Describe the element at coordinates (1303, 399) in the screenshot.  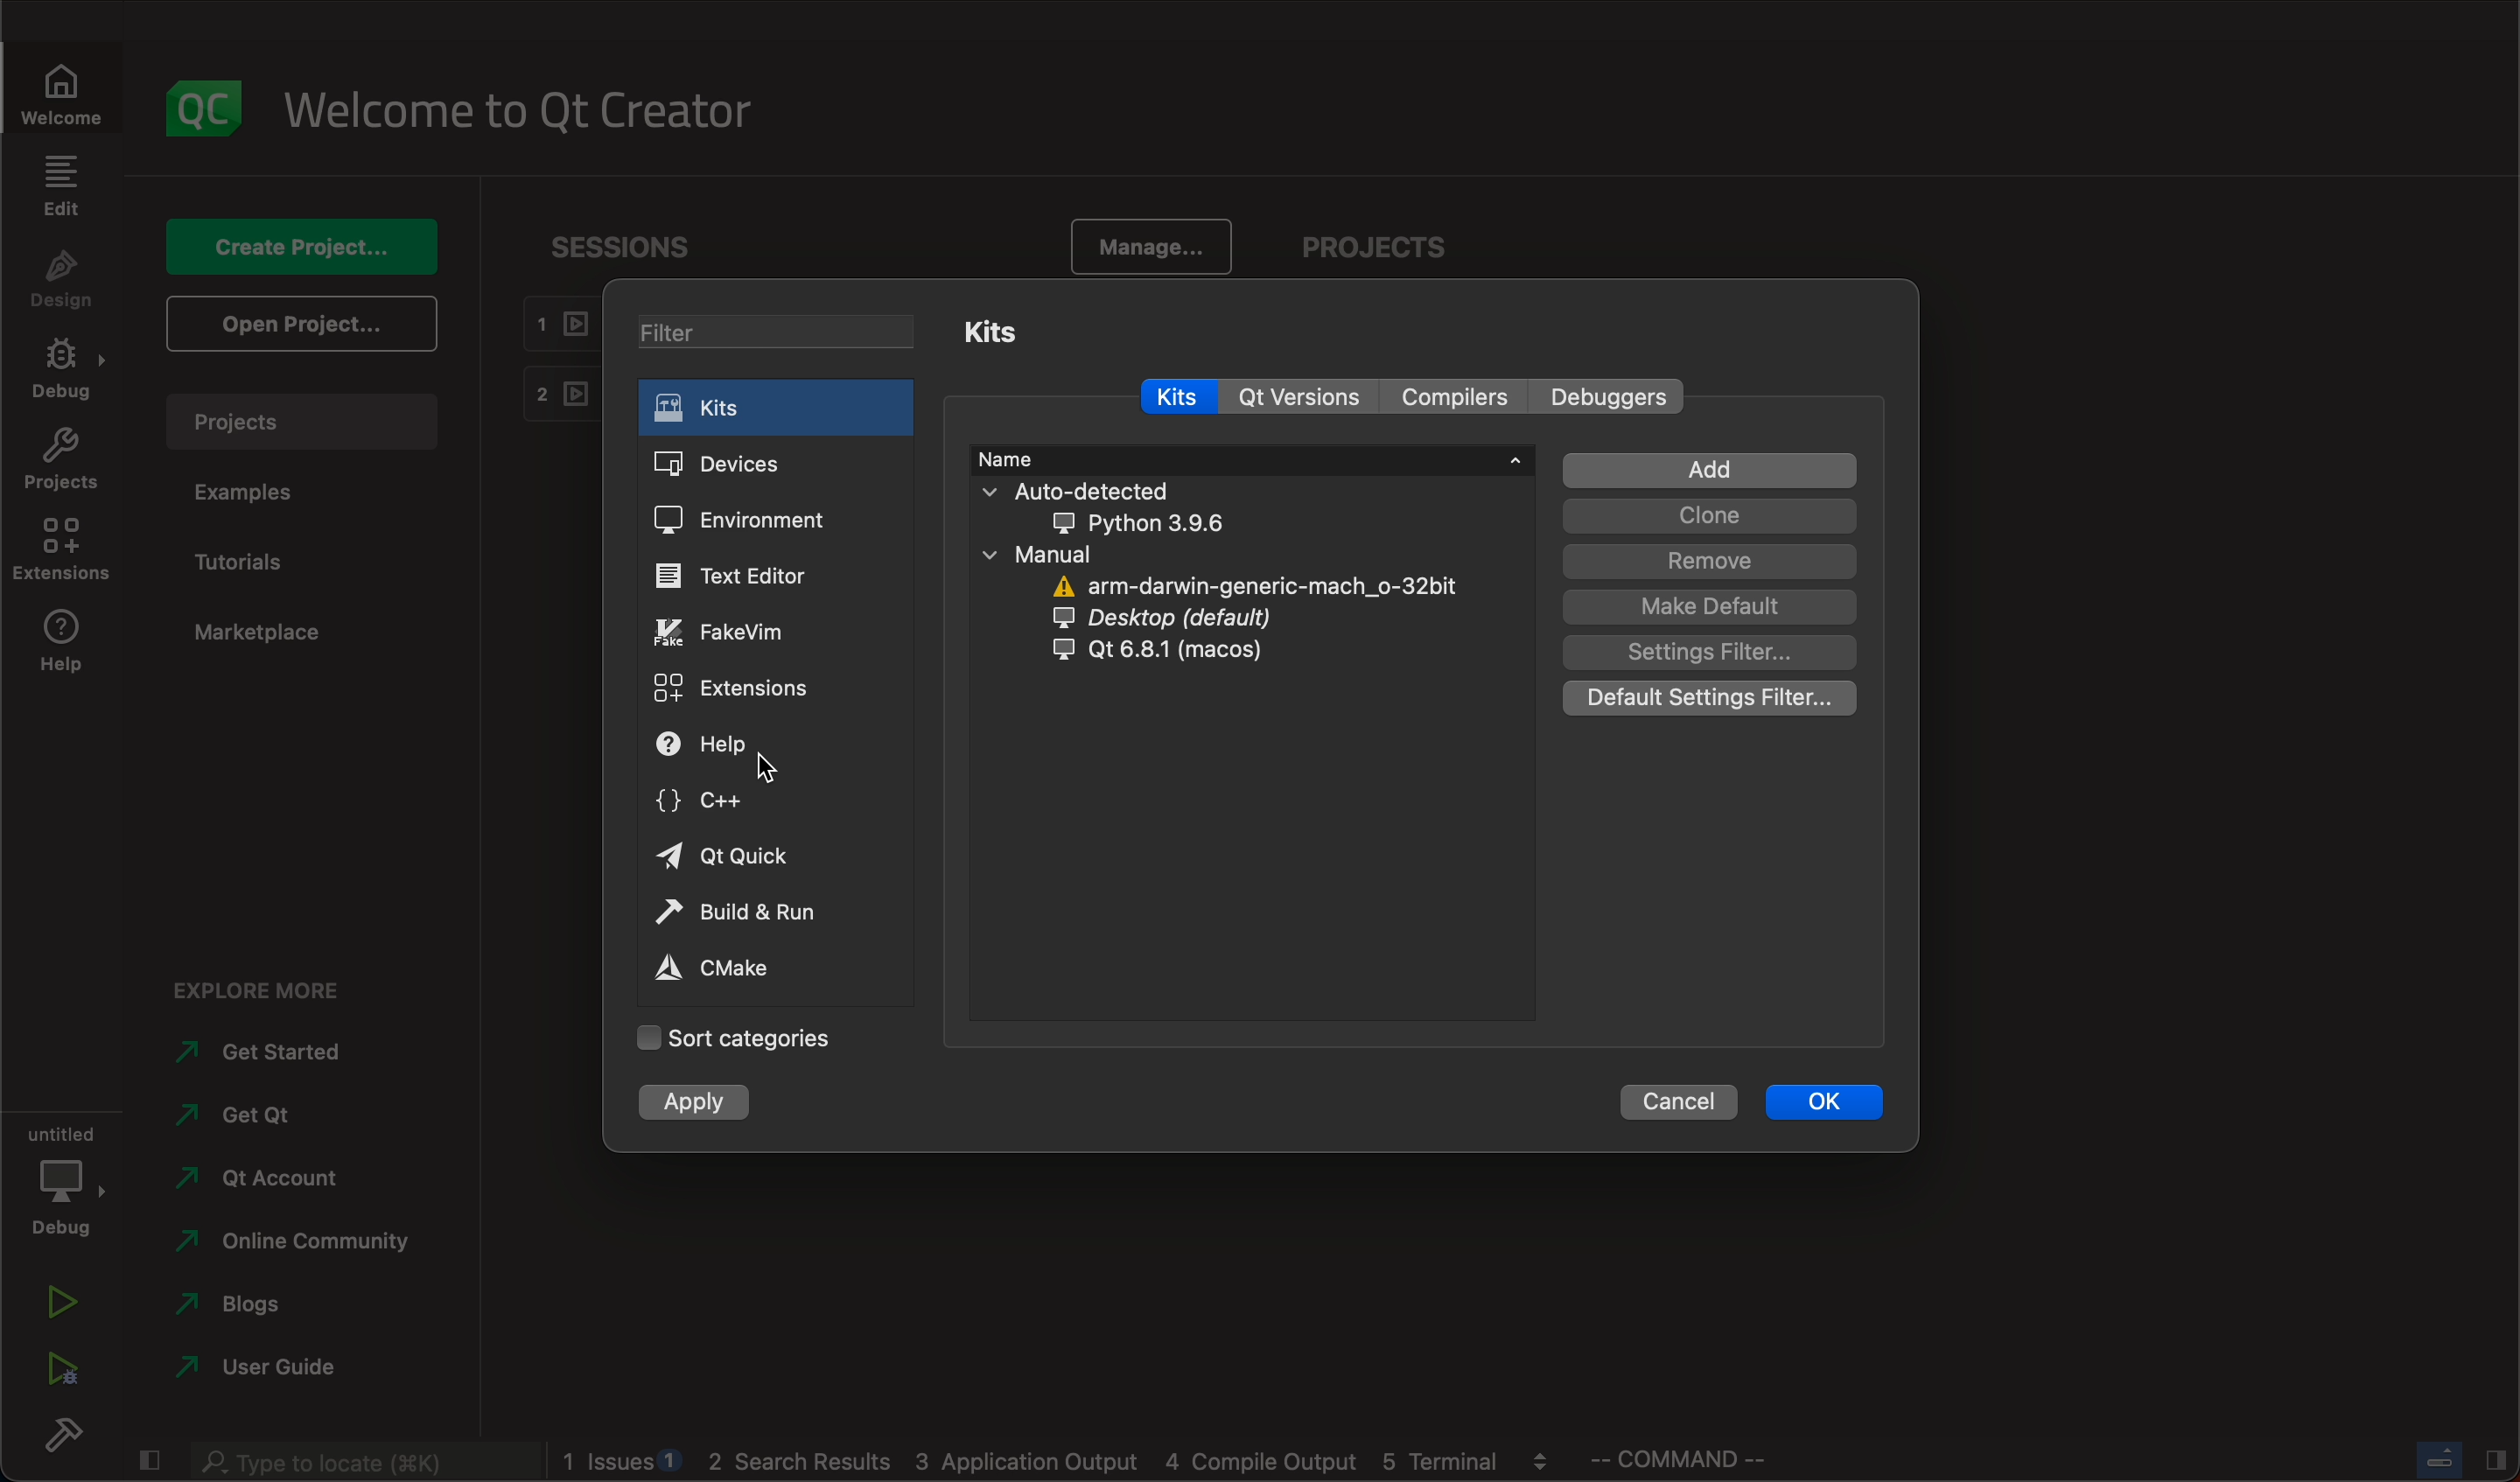
I see `qt` at that location.